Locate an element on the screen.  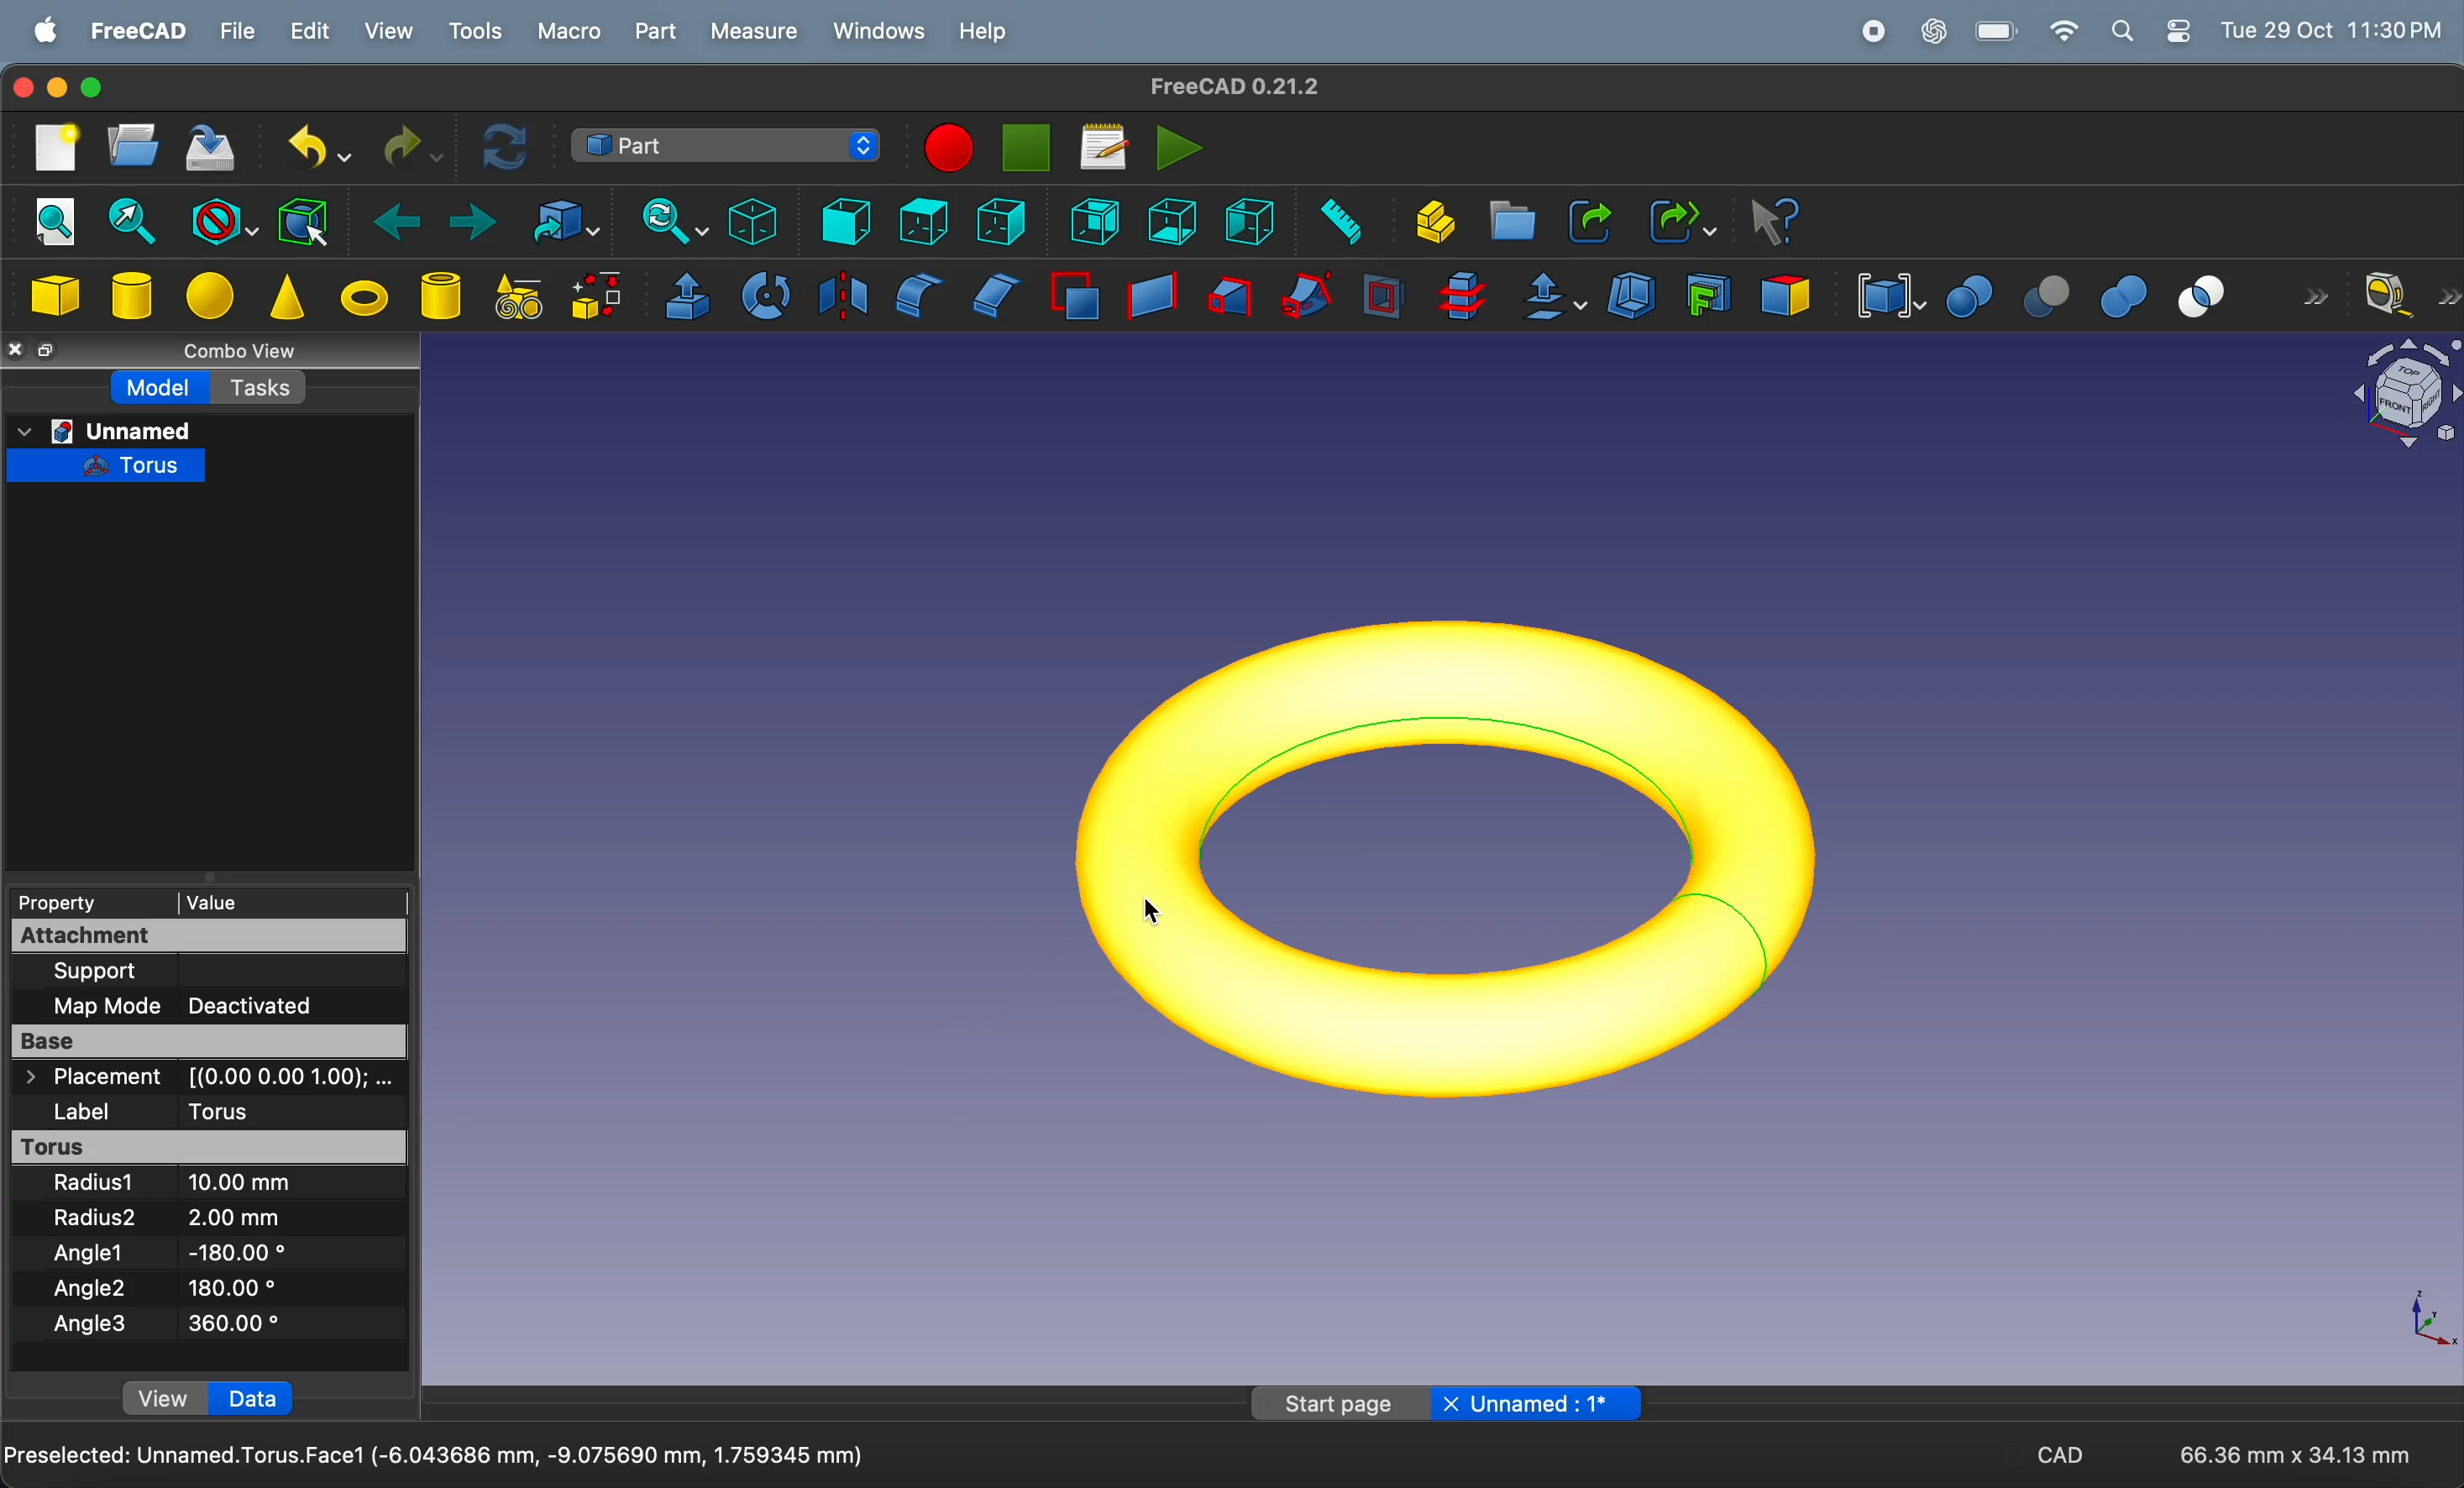
attachment is located at coordinates (93, 936).